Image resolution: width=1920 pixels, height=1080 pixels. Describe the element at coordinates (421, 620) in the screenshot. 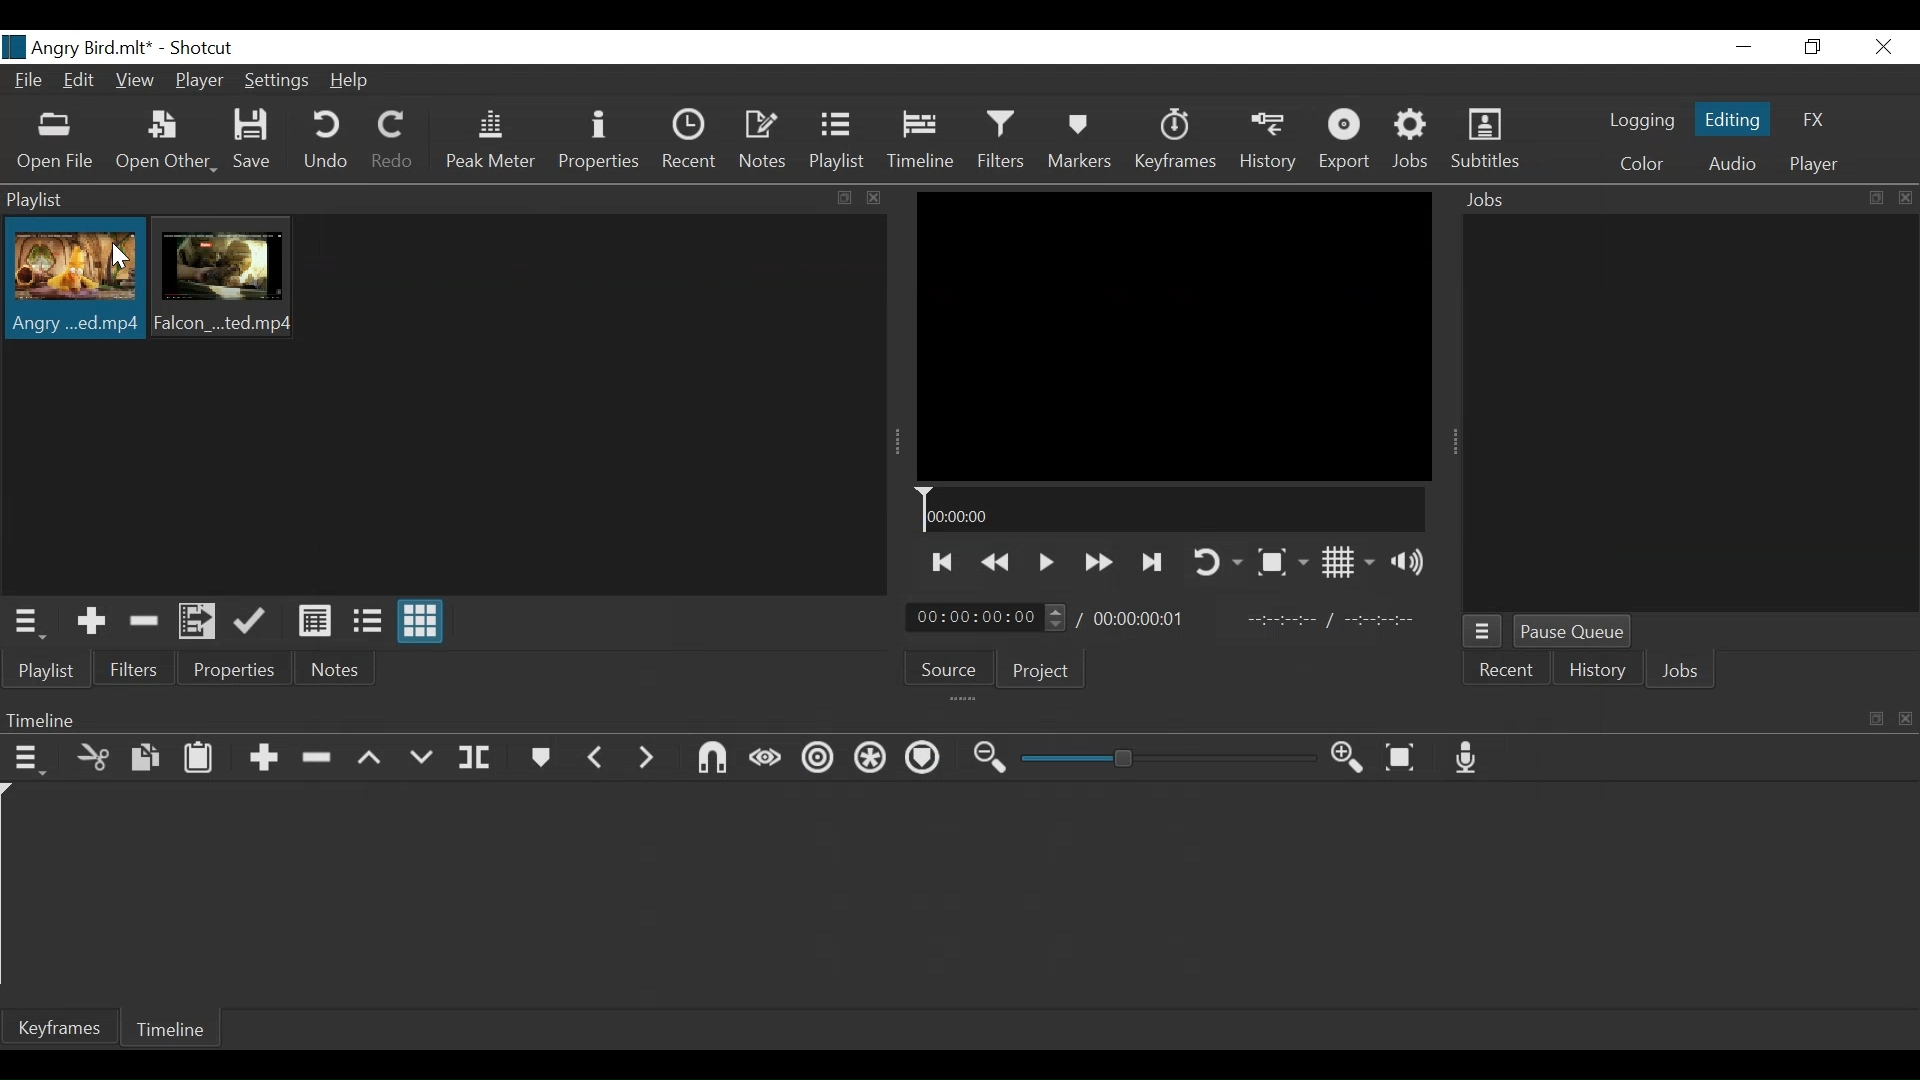

I see `View as icons` at that location.